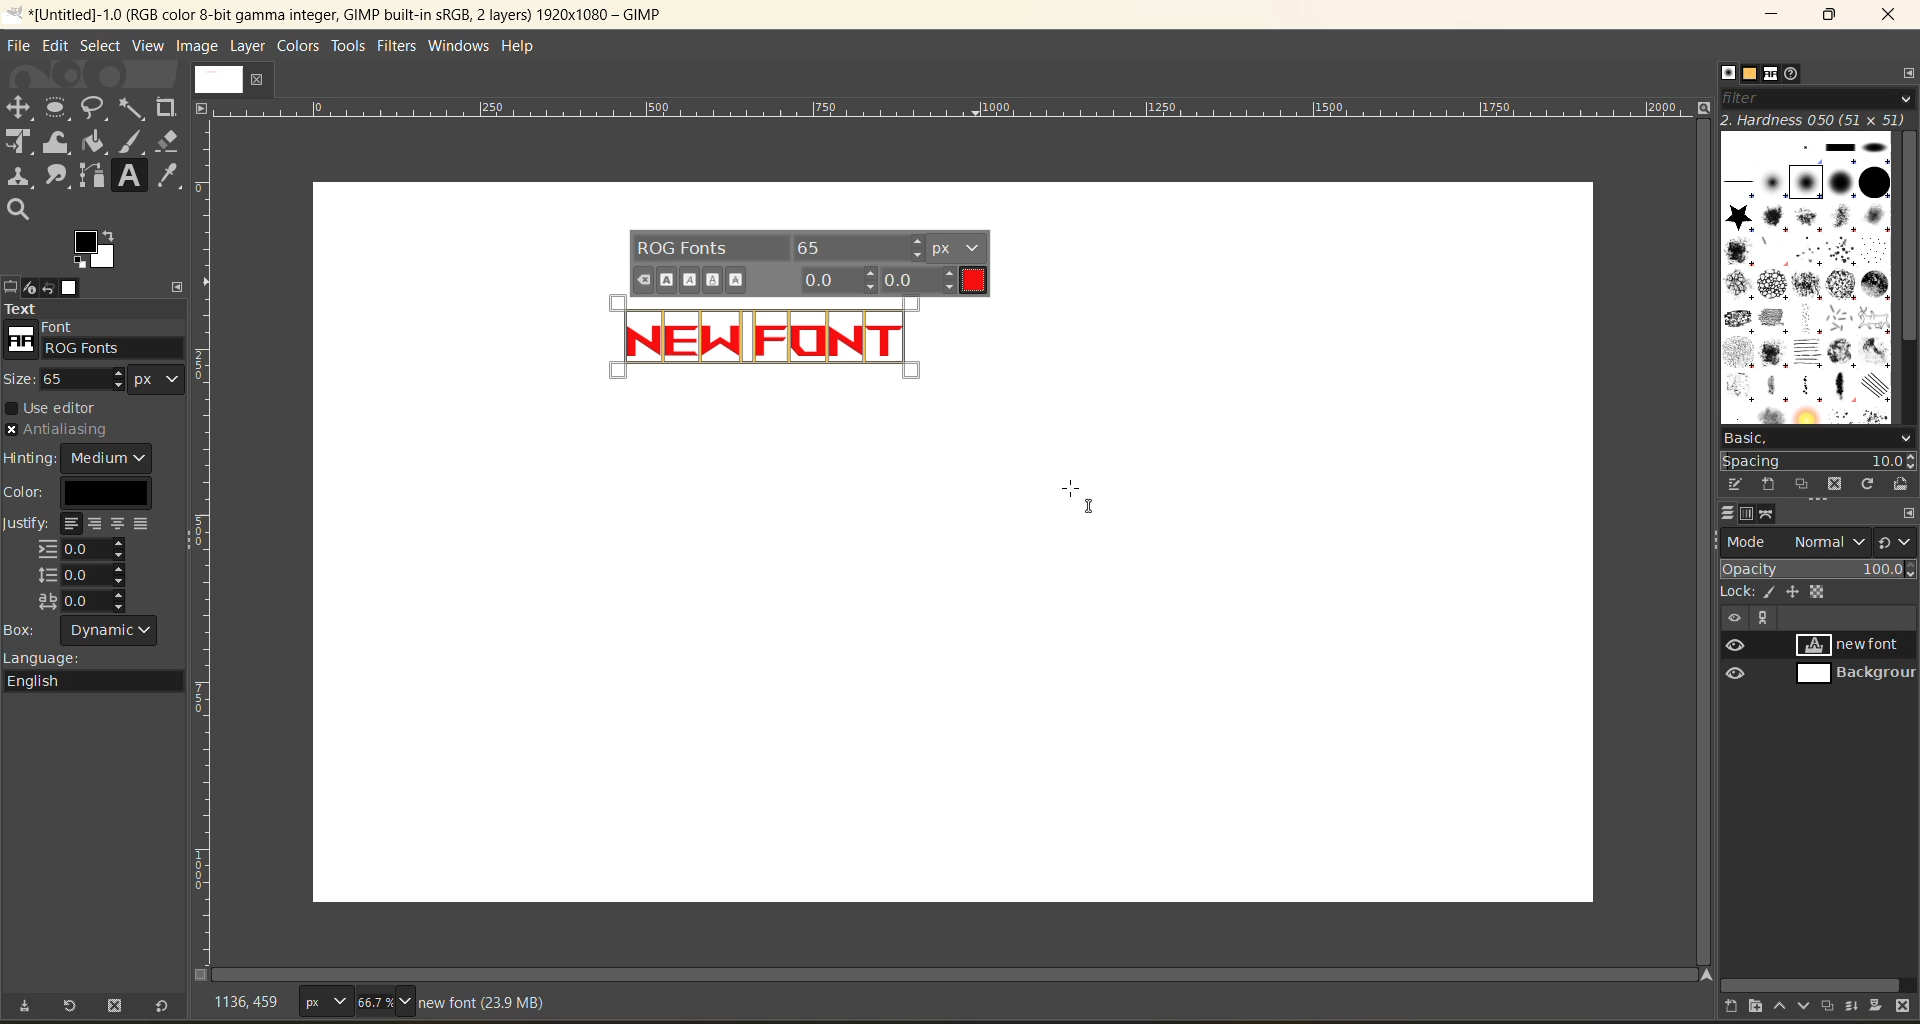  I want to click on image, so click(199, 48).